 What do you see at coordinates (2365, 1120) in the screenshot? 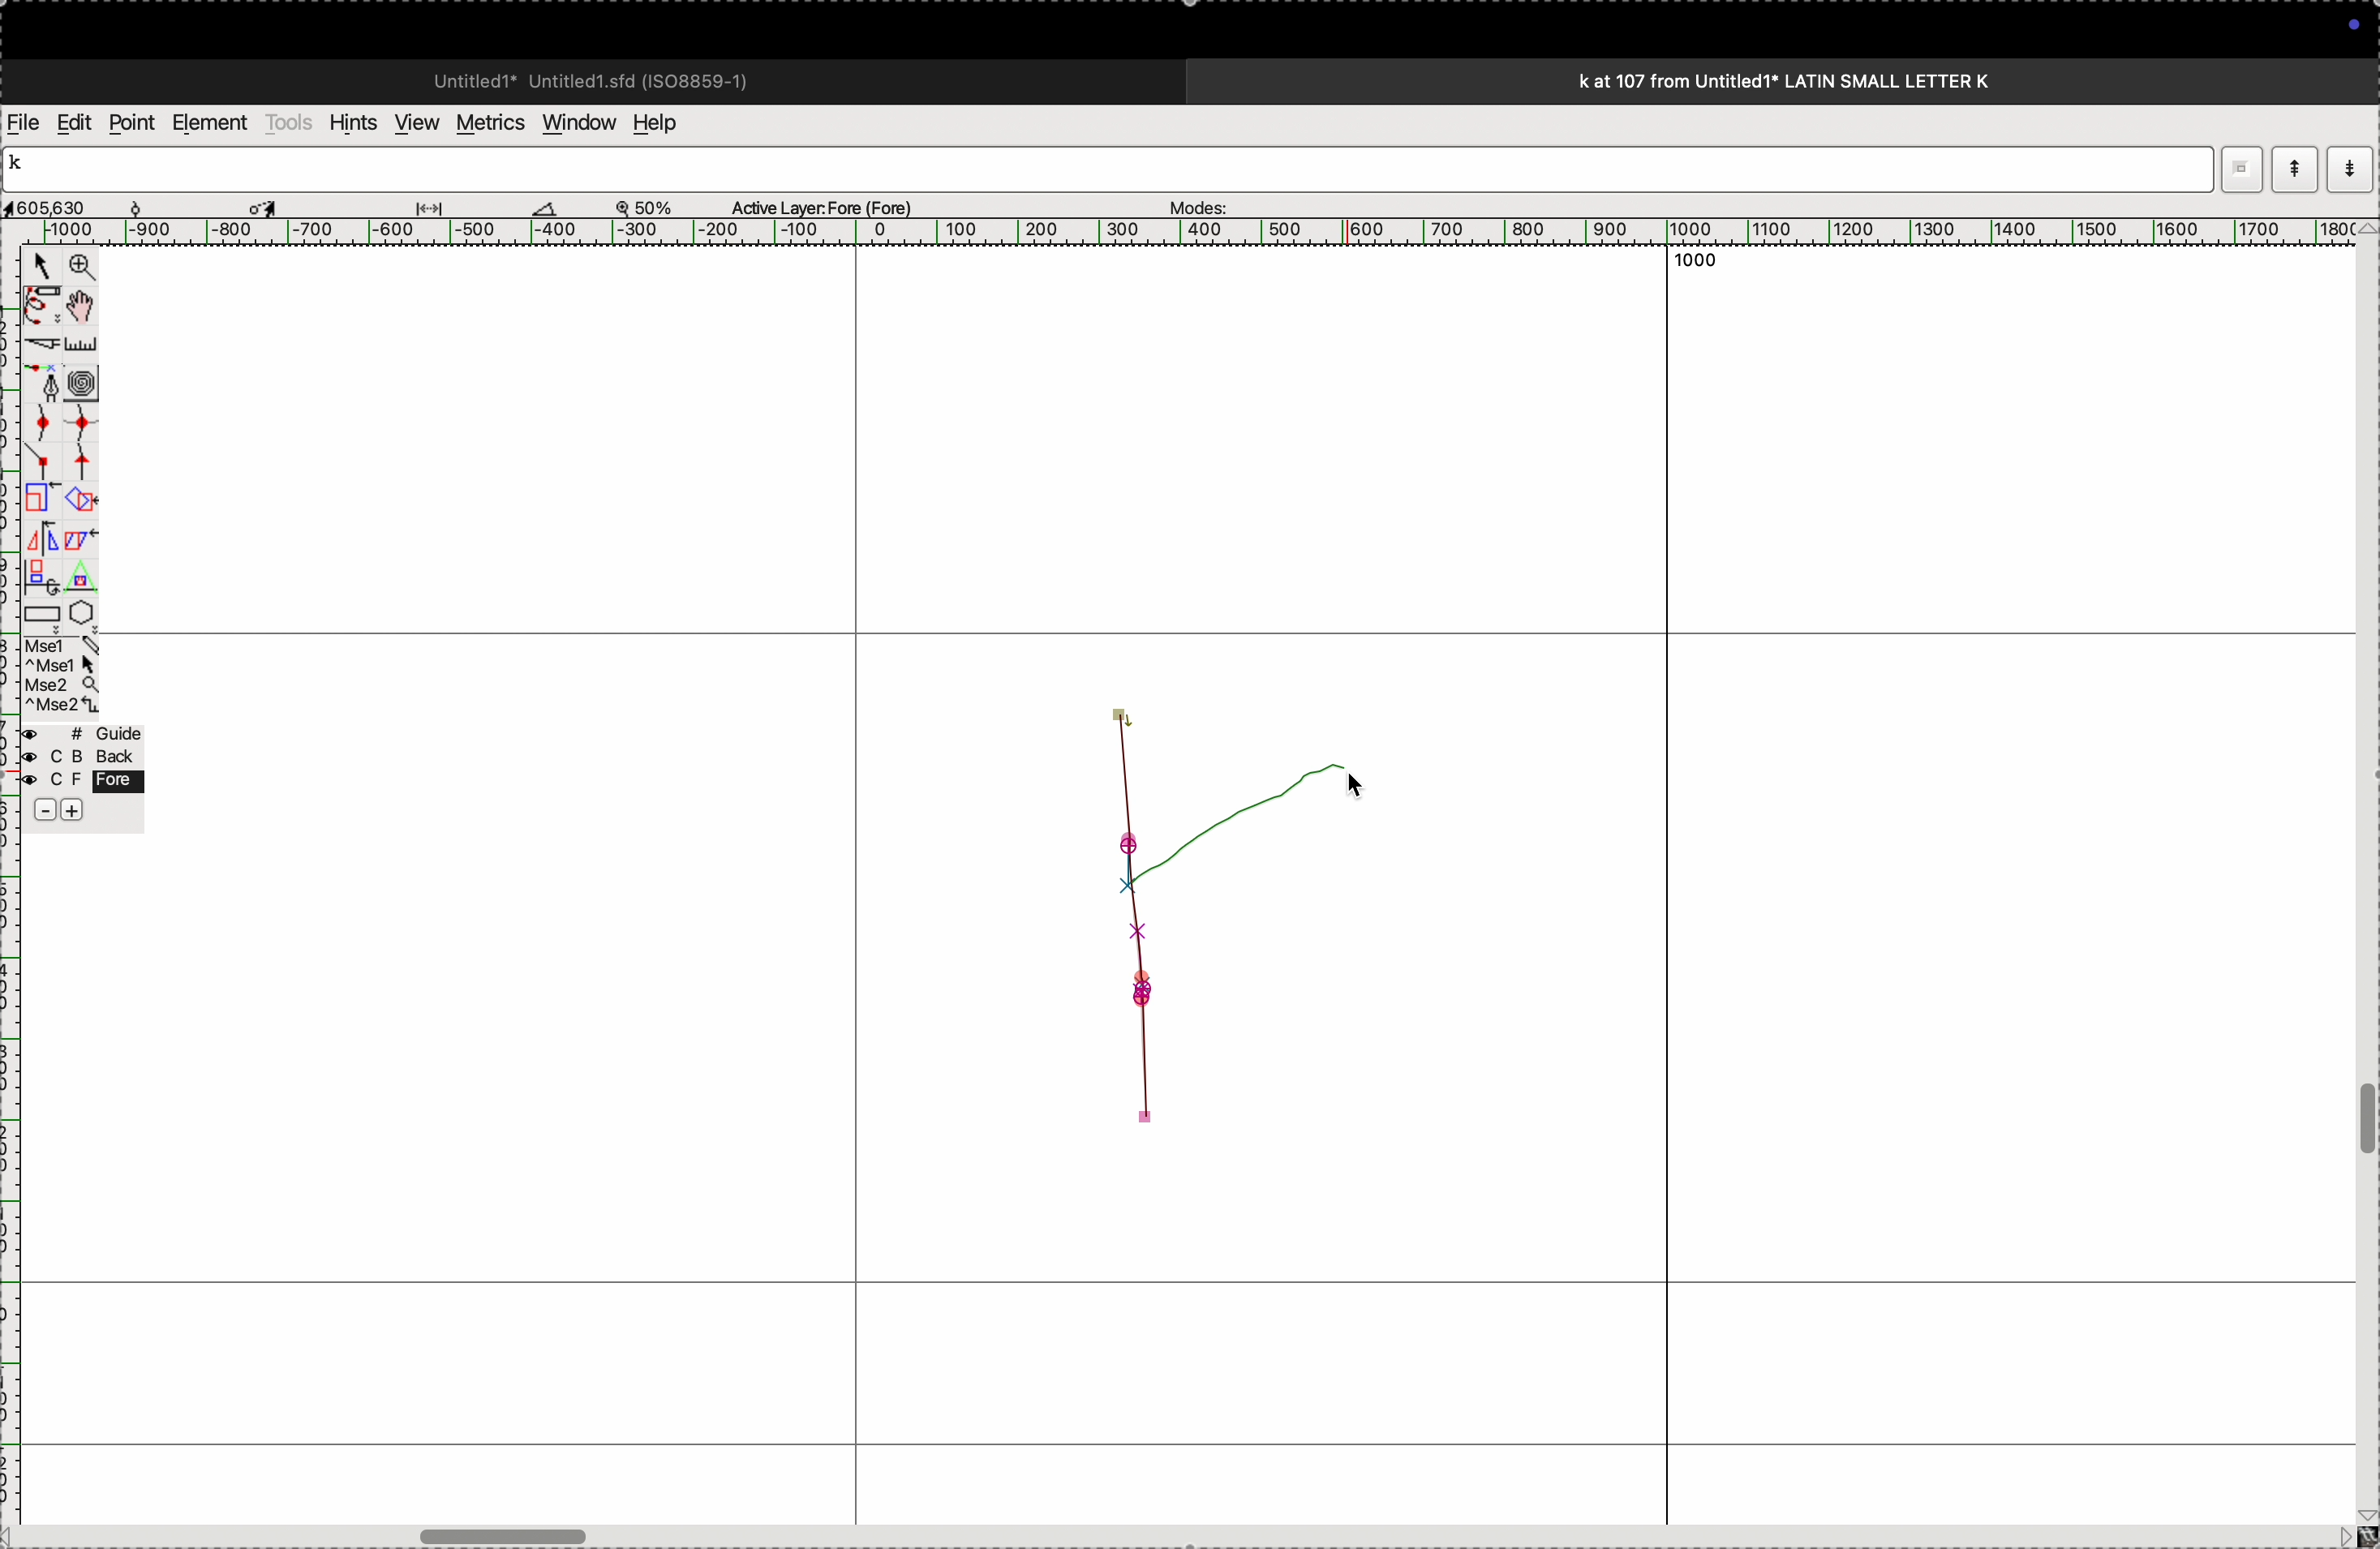
I see `toggle` at bounding box center [2365, 1120].